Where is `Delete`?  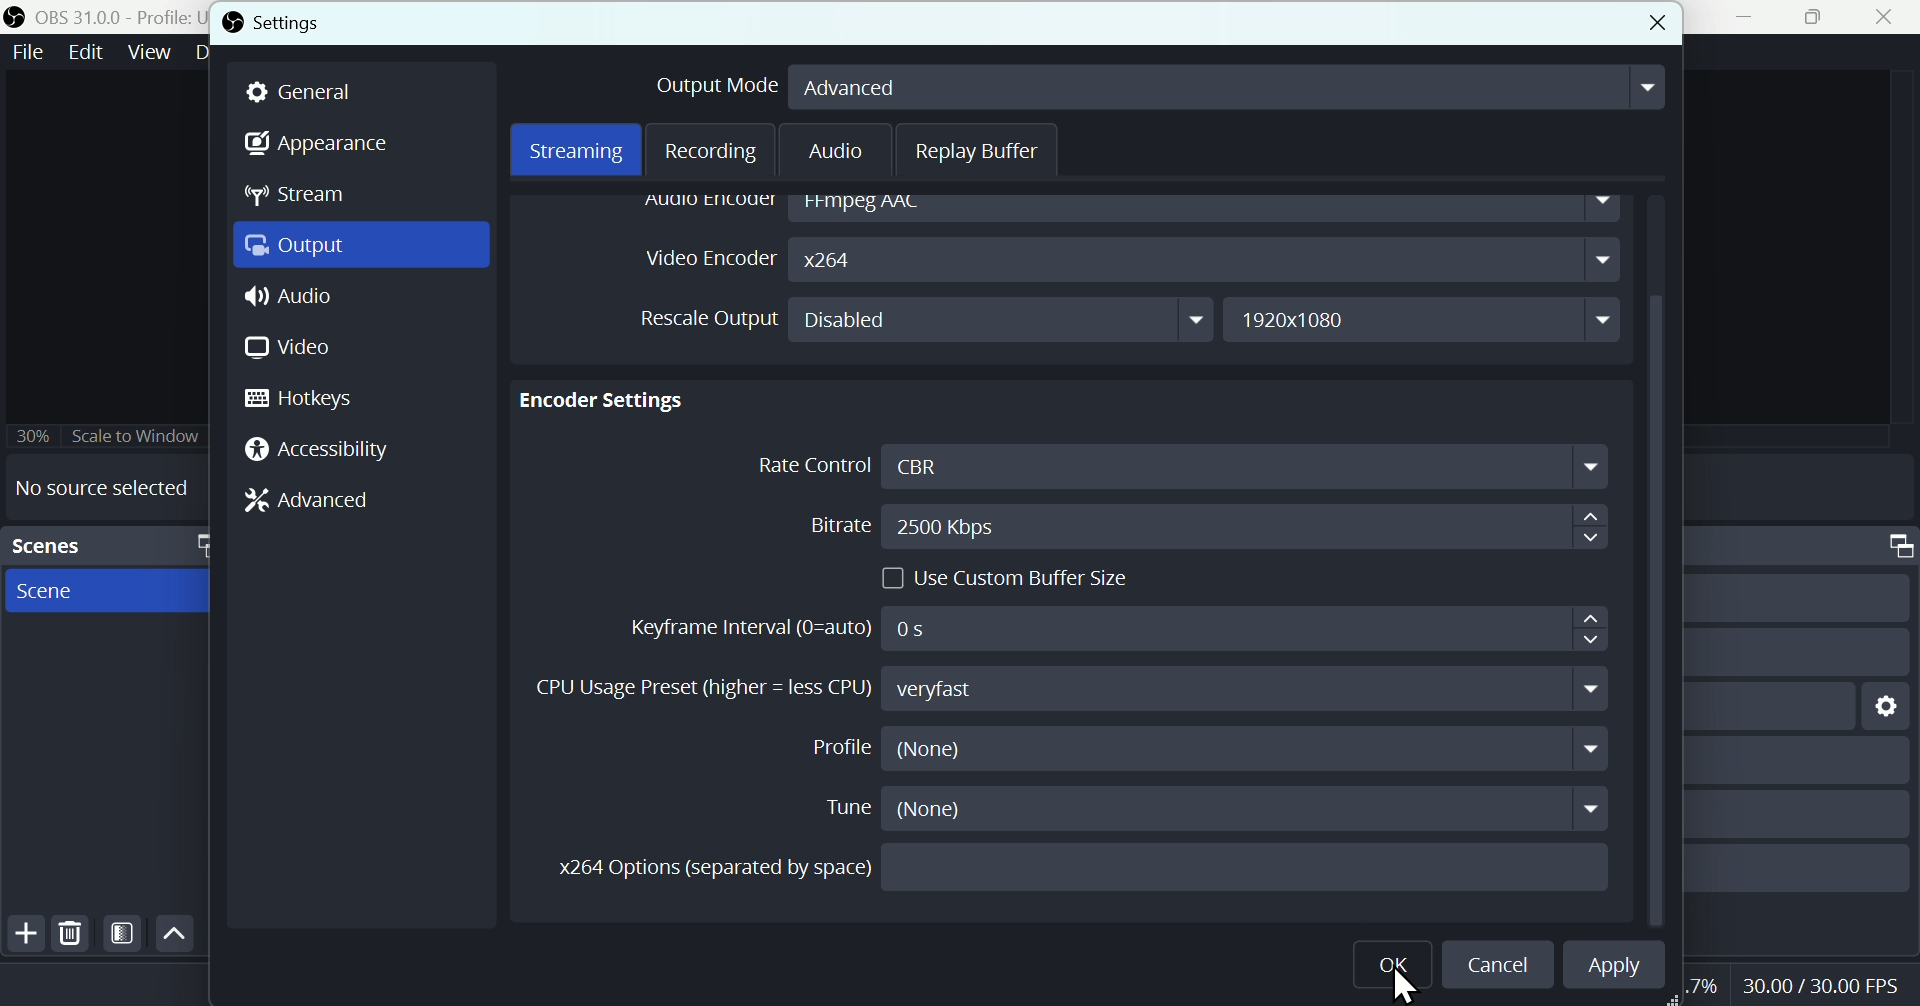
Delete is located at coordinates (73, 932).